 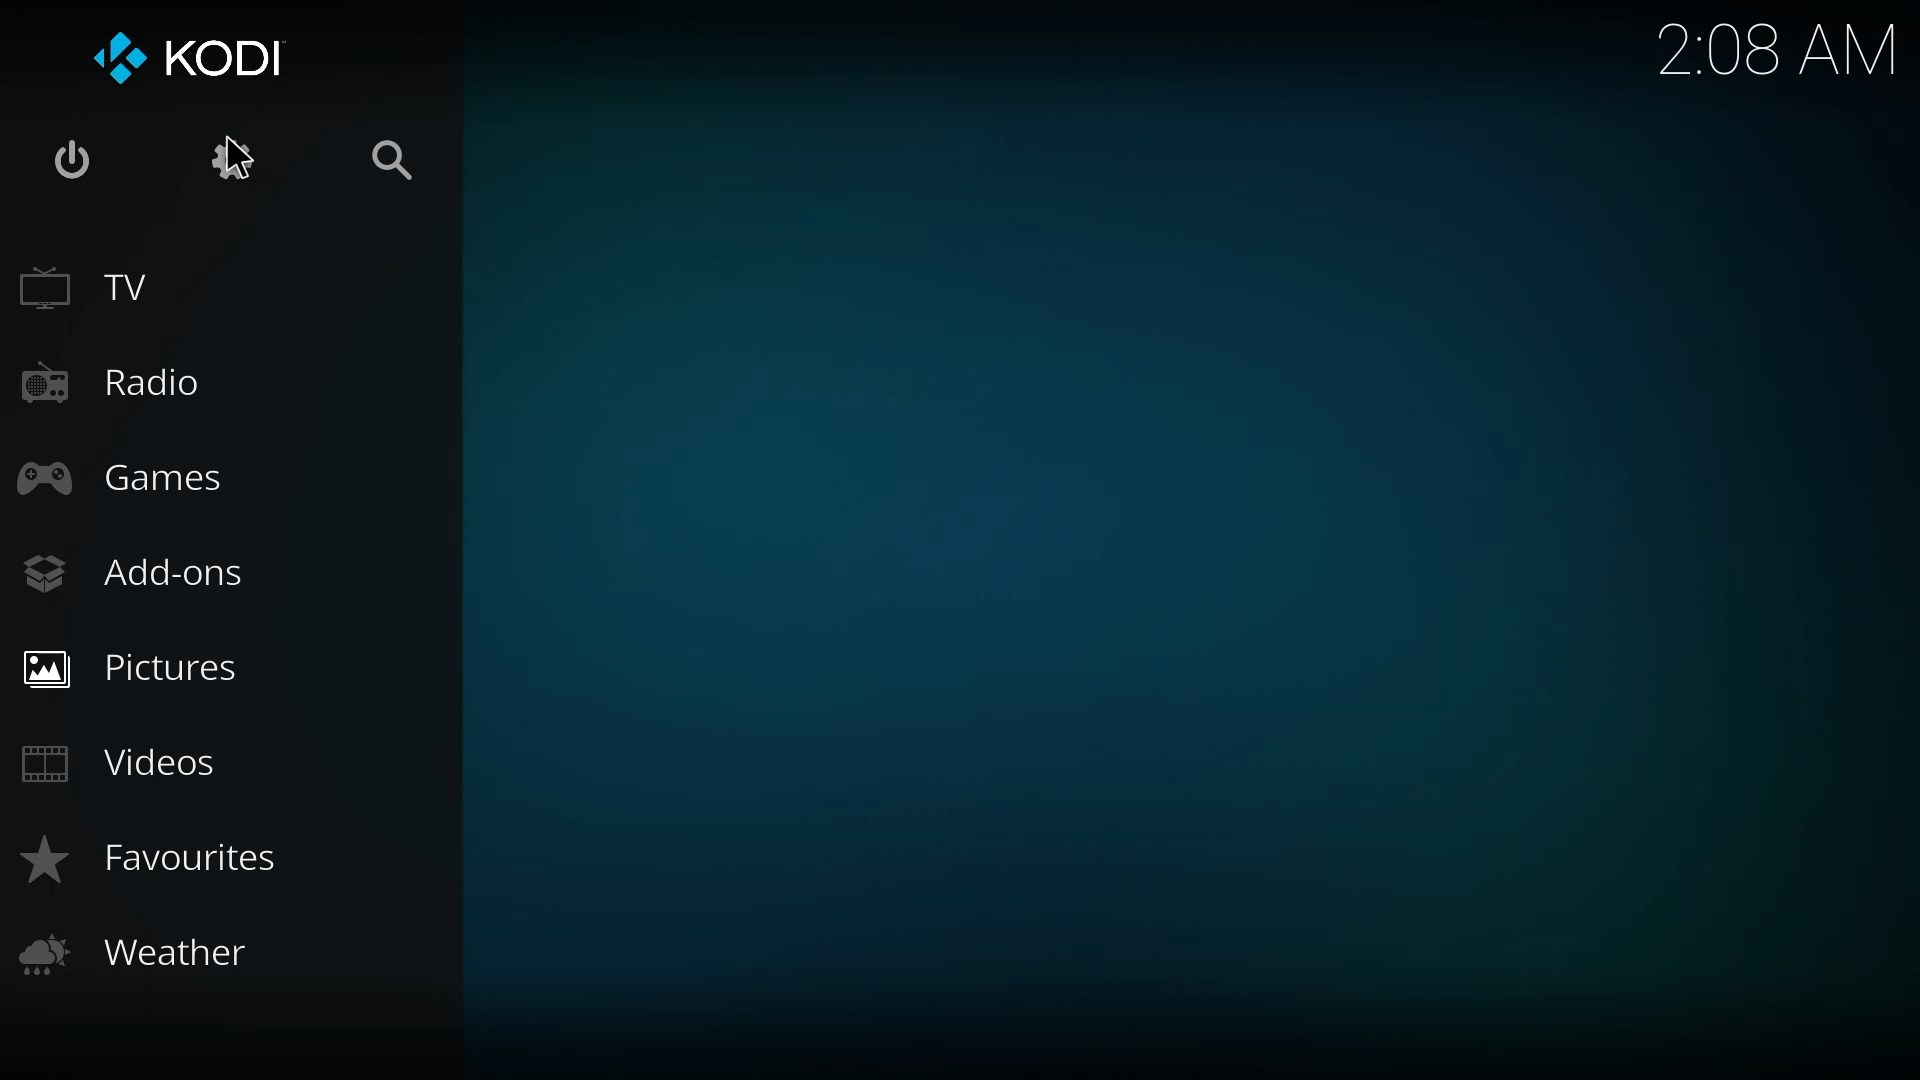 I want to click on kodi, so click(x=201, y=59).